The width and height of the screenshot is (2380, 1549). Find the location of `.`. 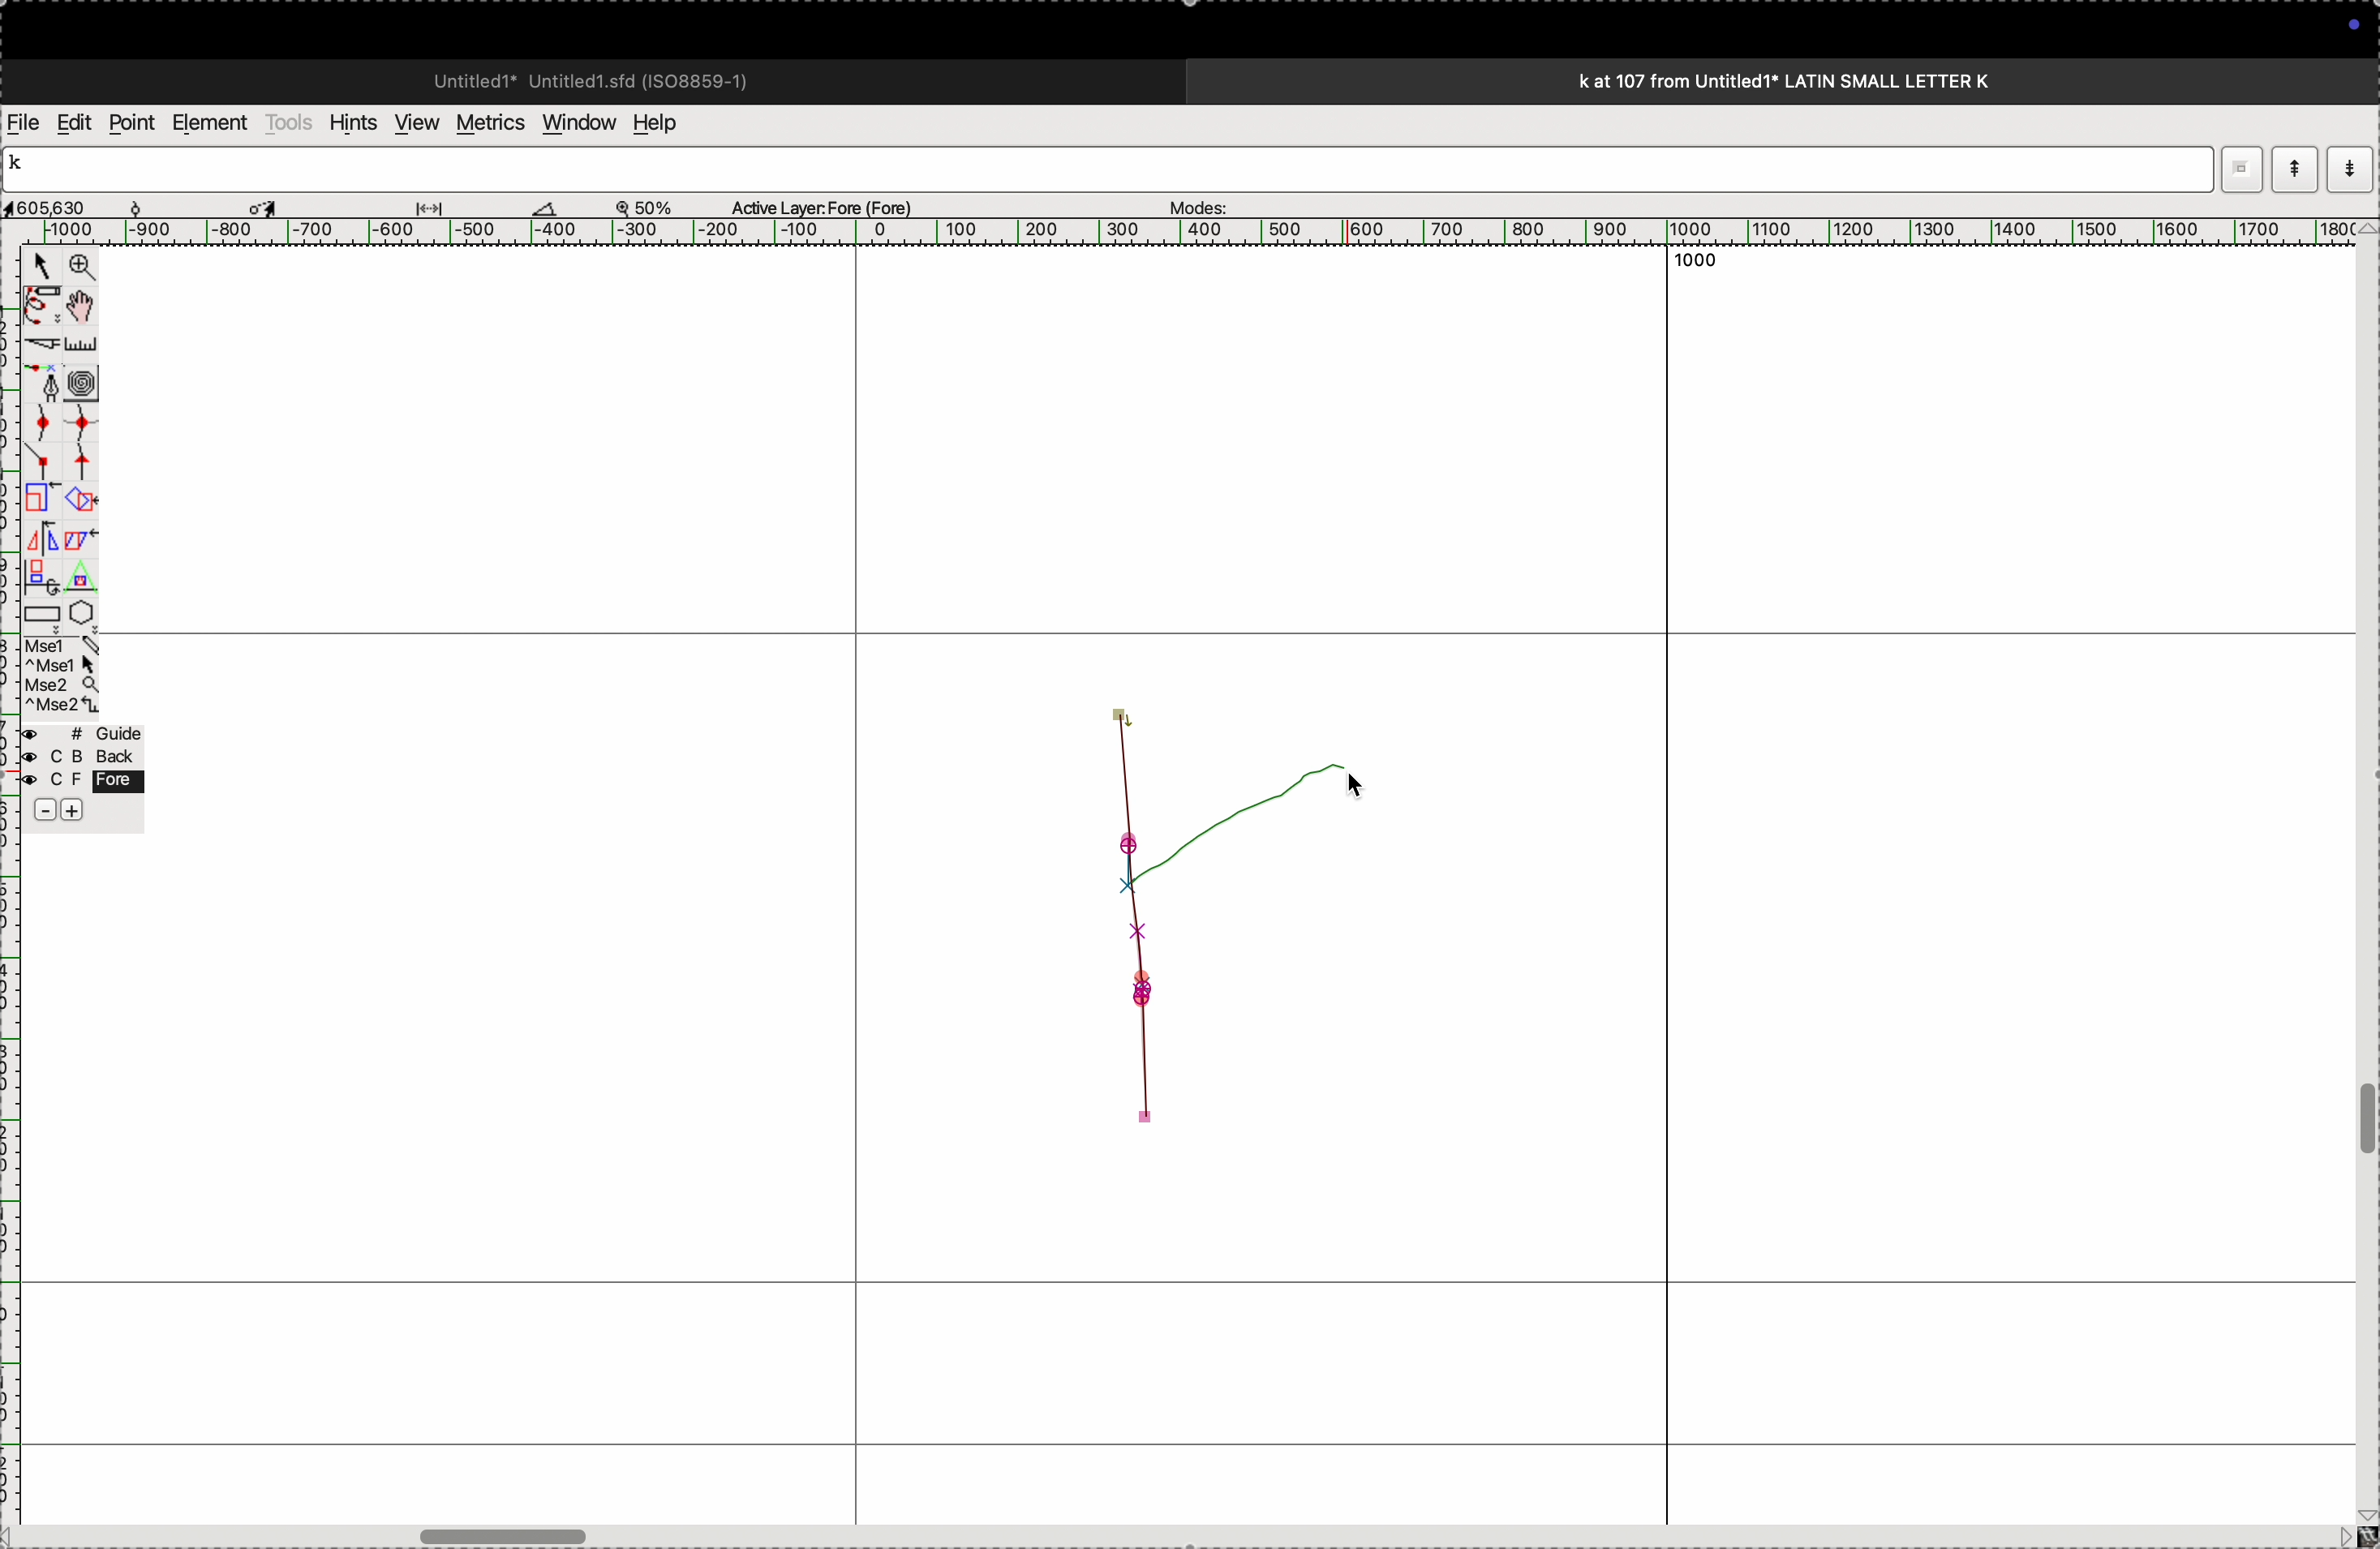

. is located at coordinates (2347, 168).